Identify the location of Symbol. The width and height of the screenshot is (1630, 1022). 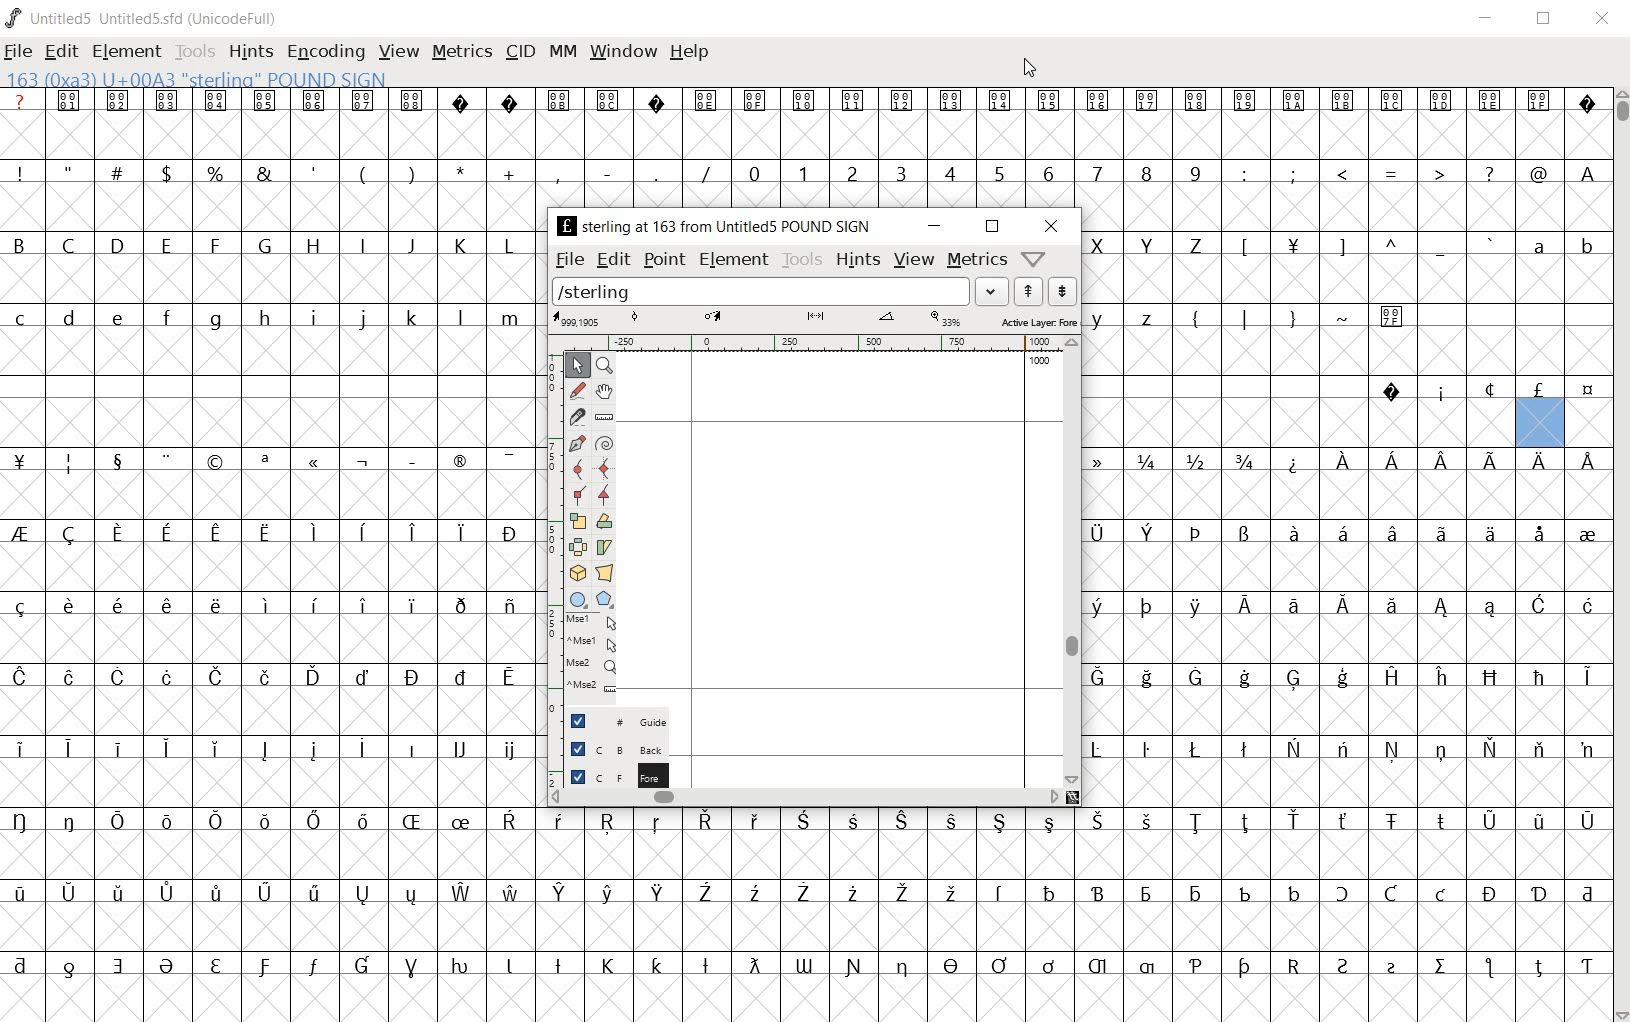
(758, 101).